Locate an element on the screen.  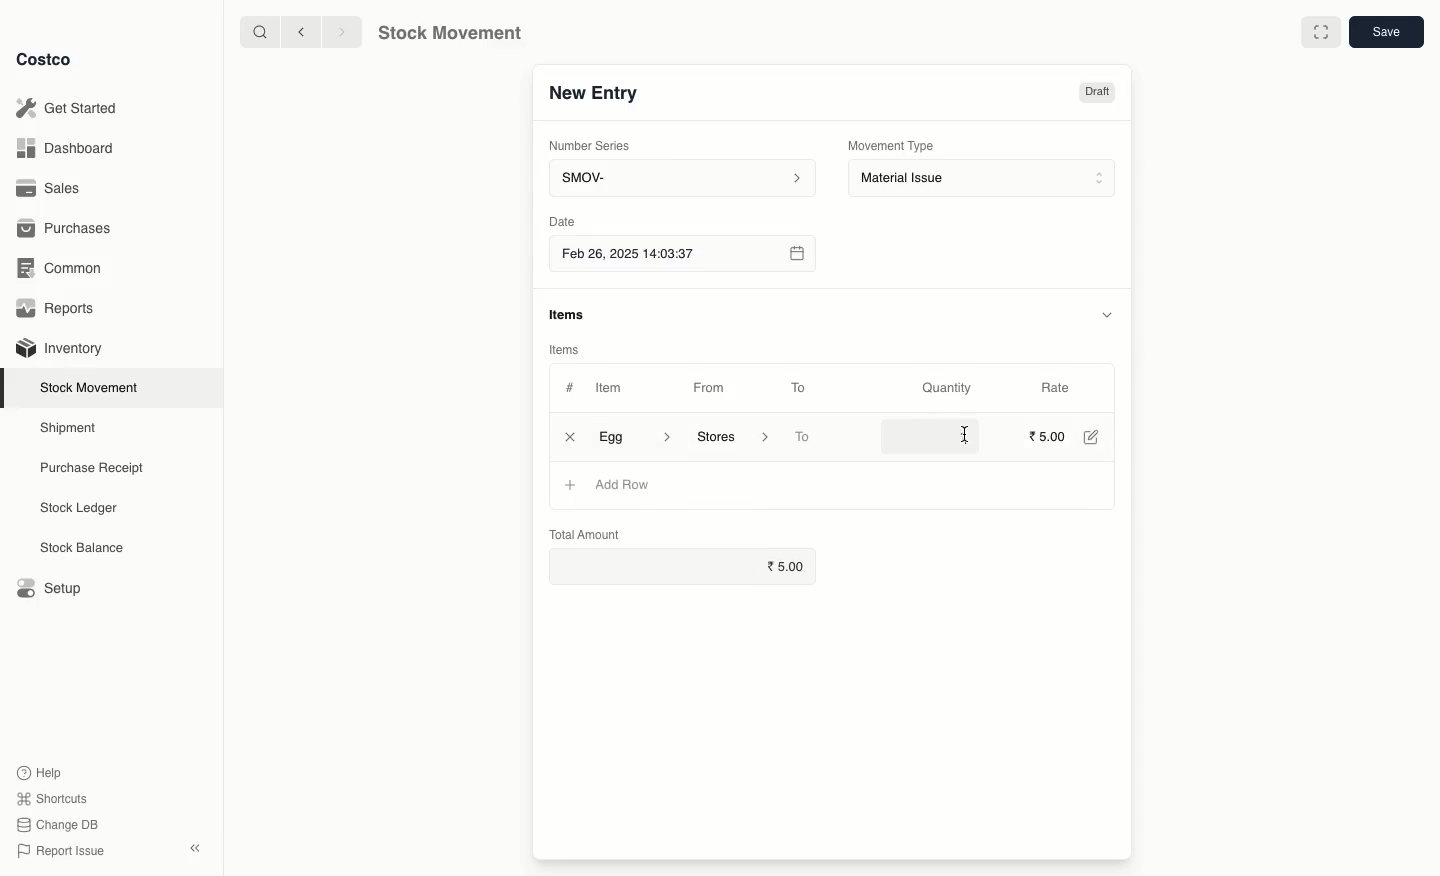
Quantity is located at coordinates (950, 389).